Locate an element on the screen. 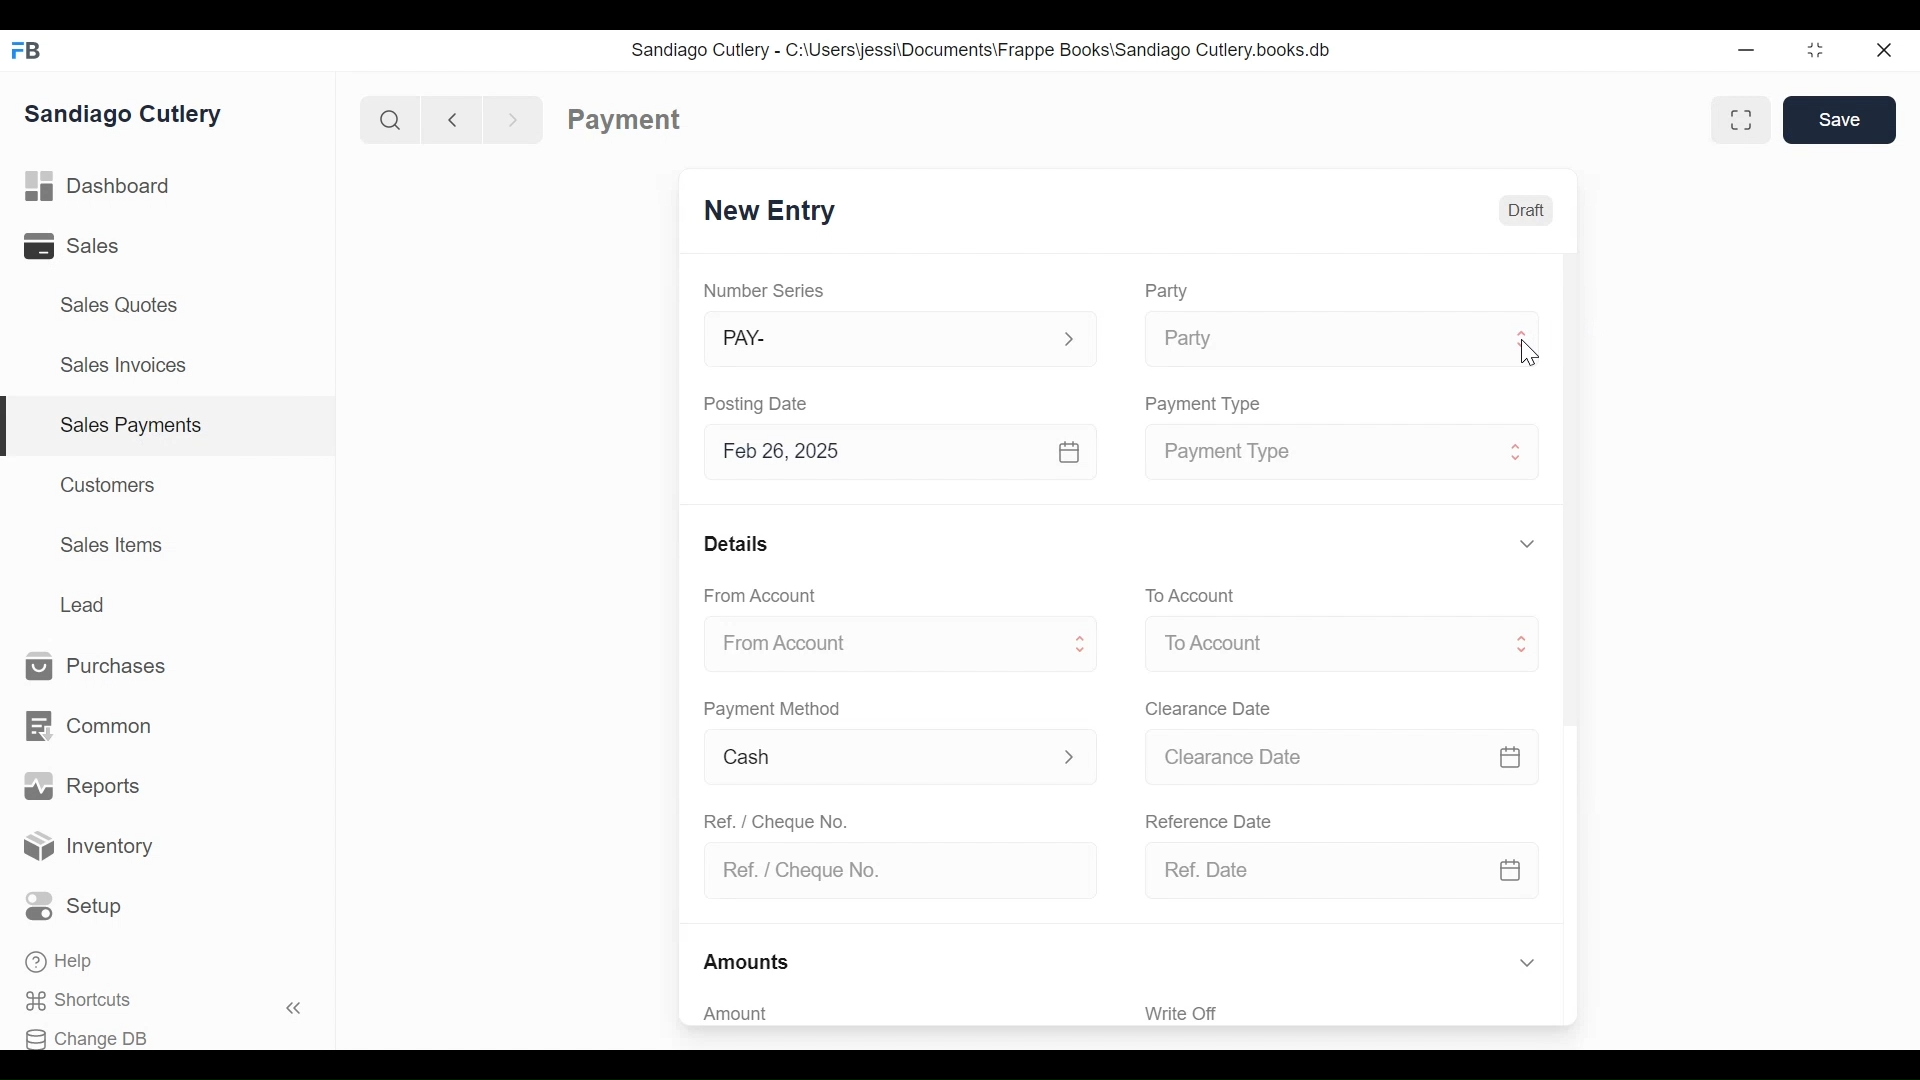 The height and width of the screenshot is (1080, 1920). Frappe Books is located at coordinates (28, 50).